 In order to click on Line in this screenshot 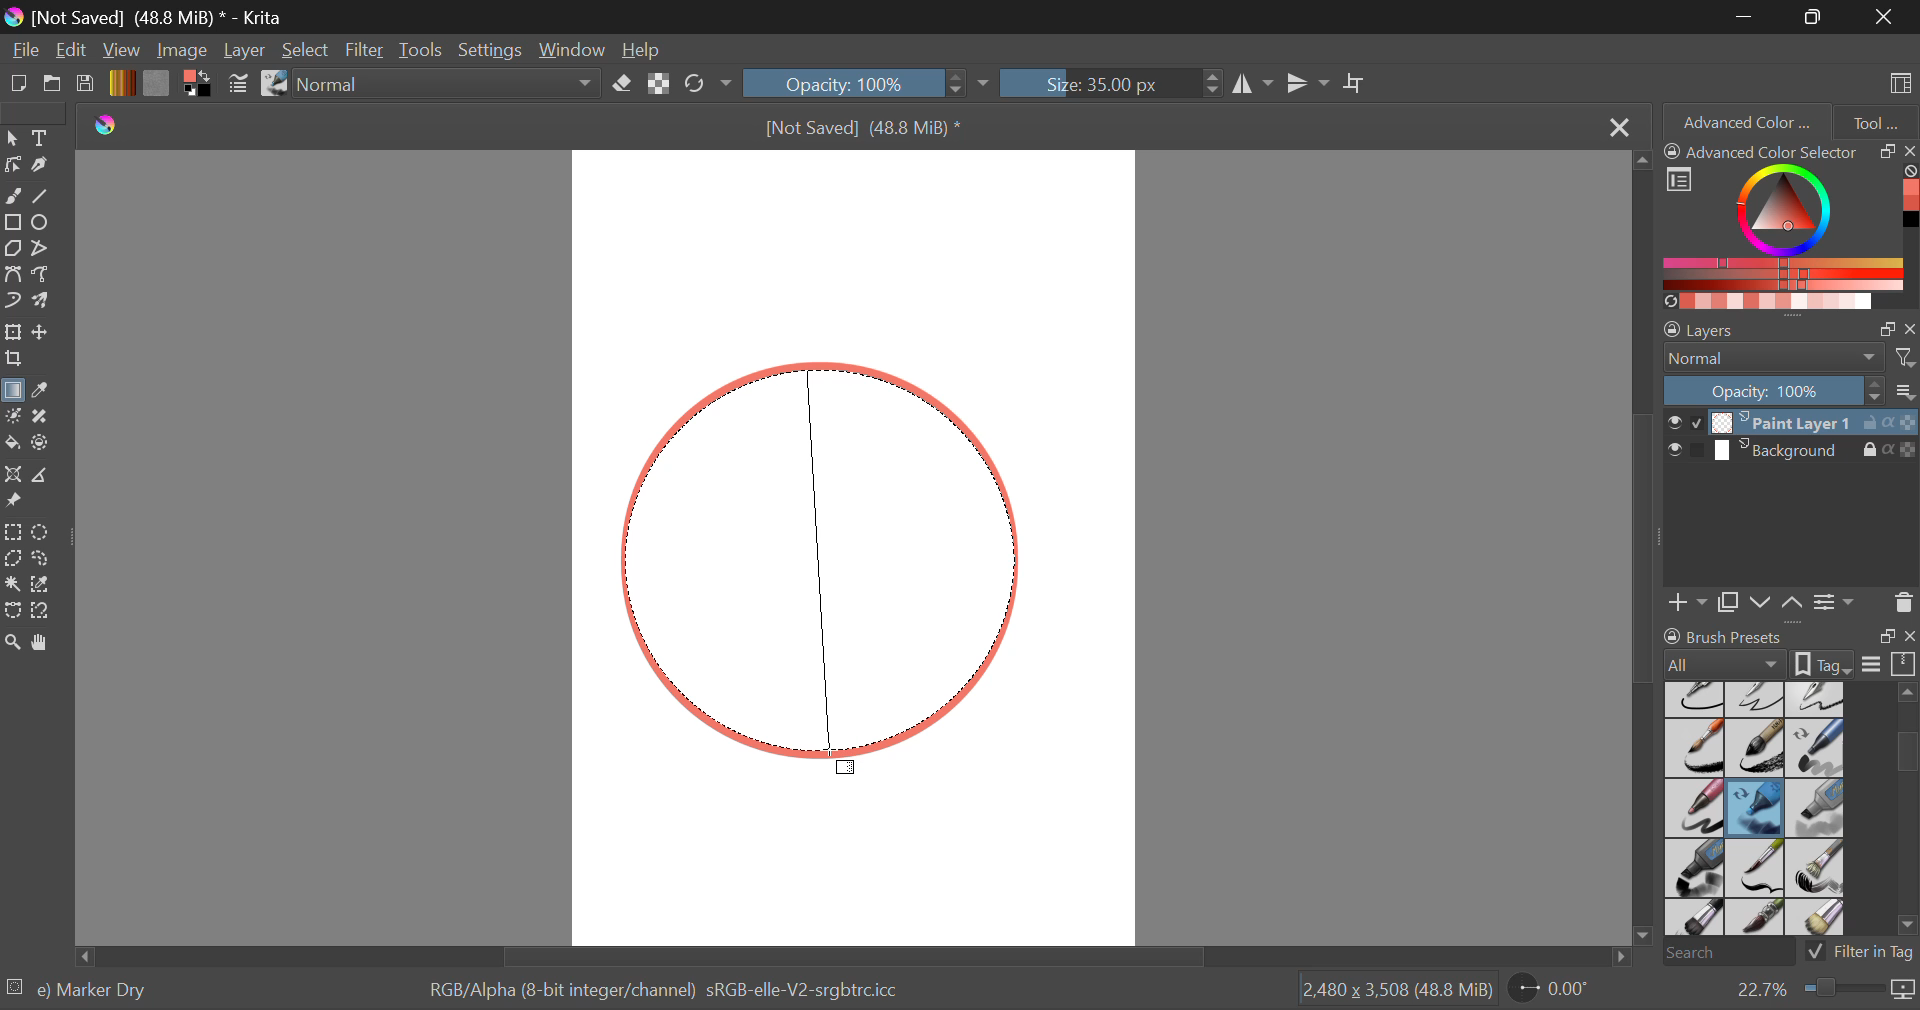, I will do `click(44, 198)`.